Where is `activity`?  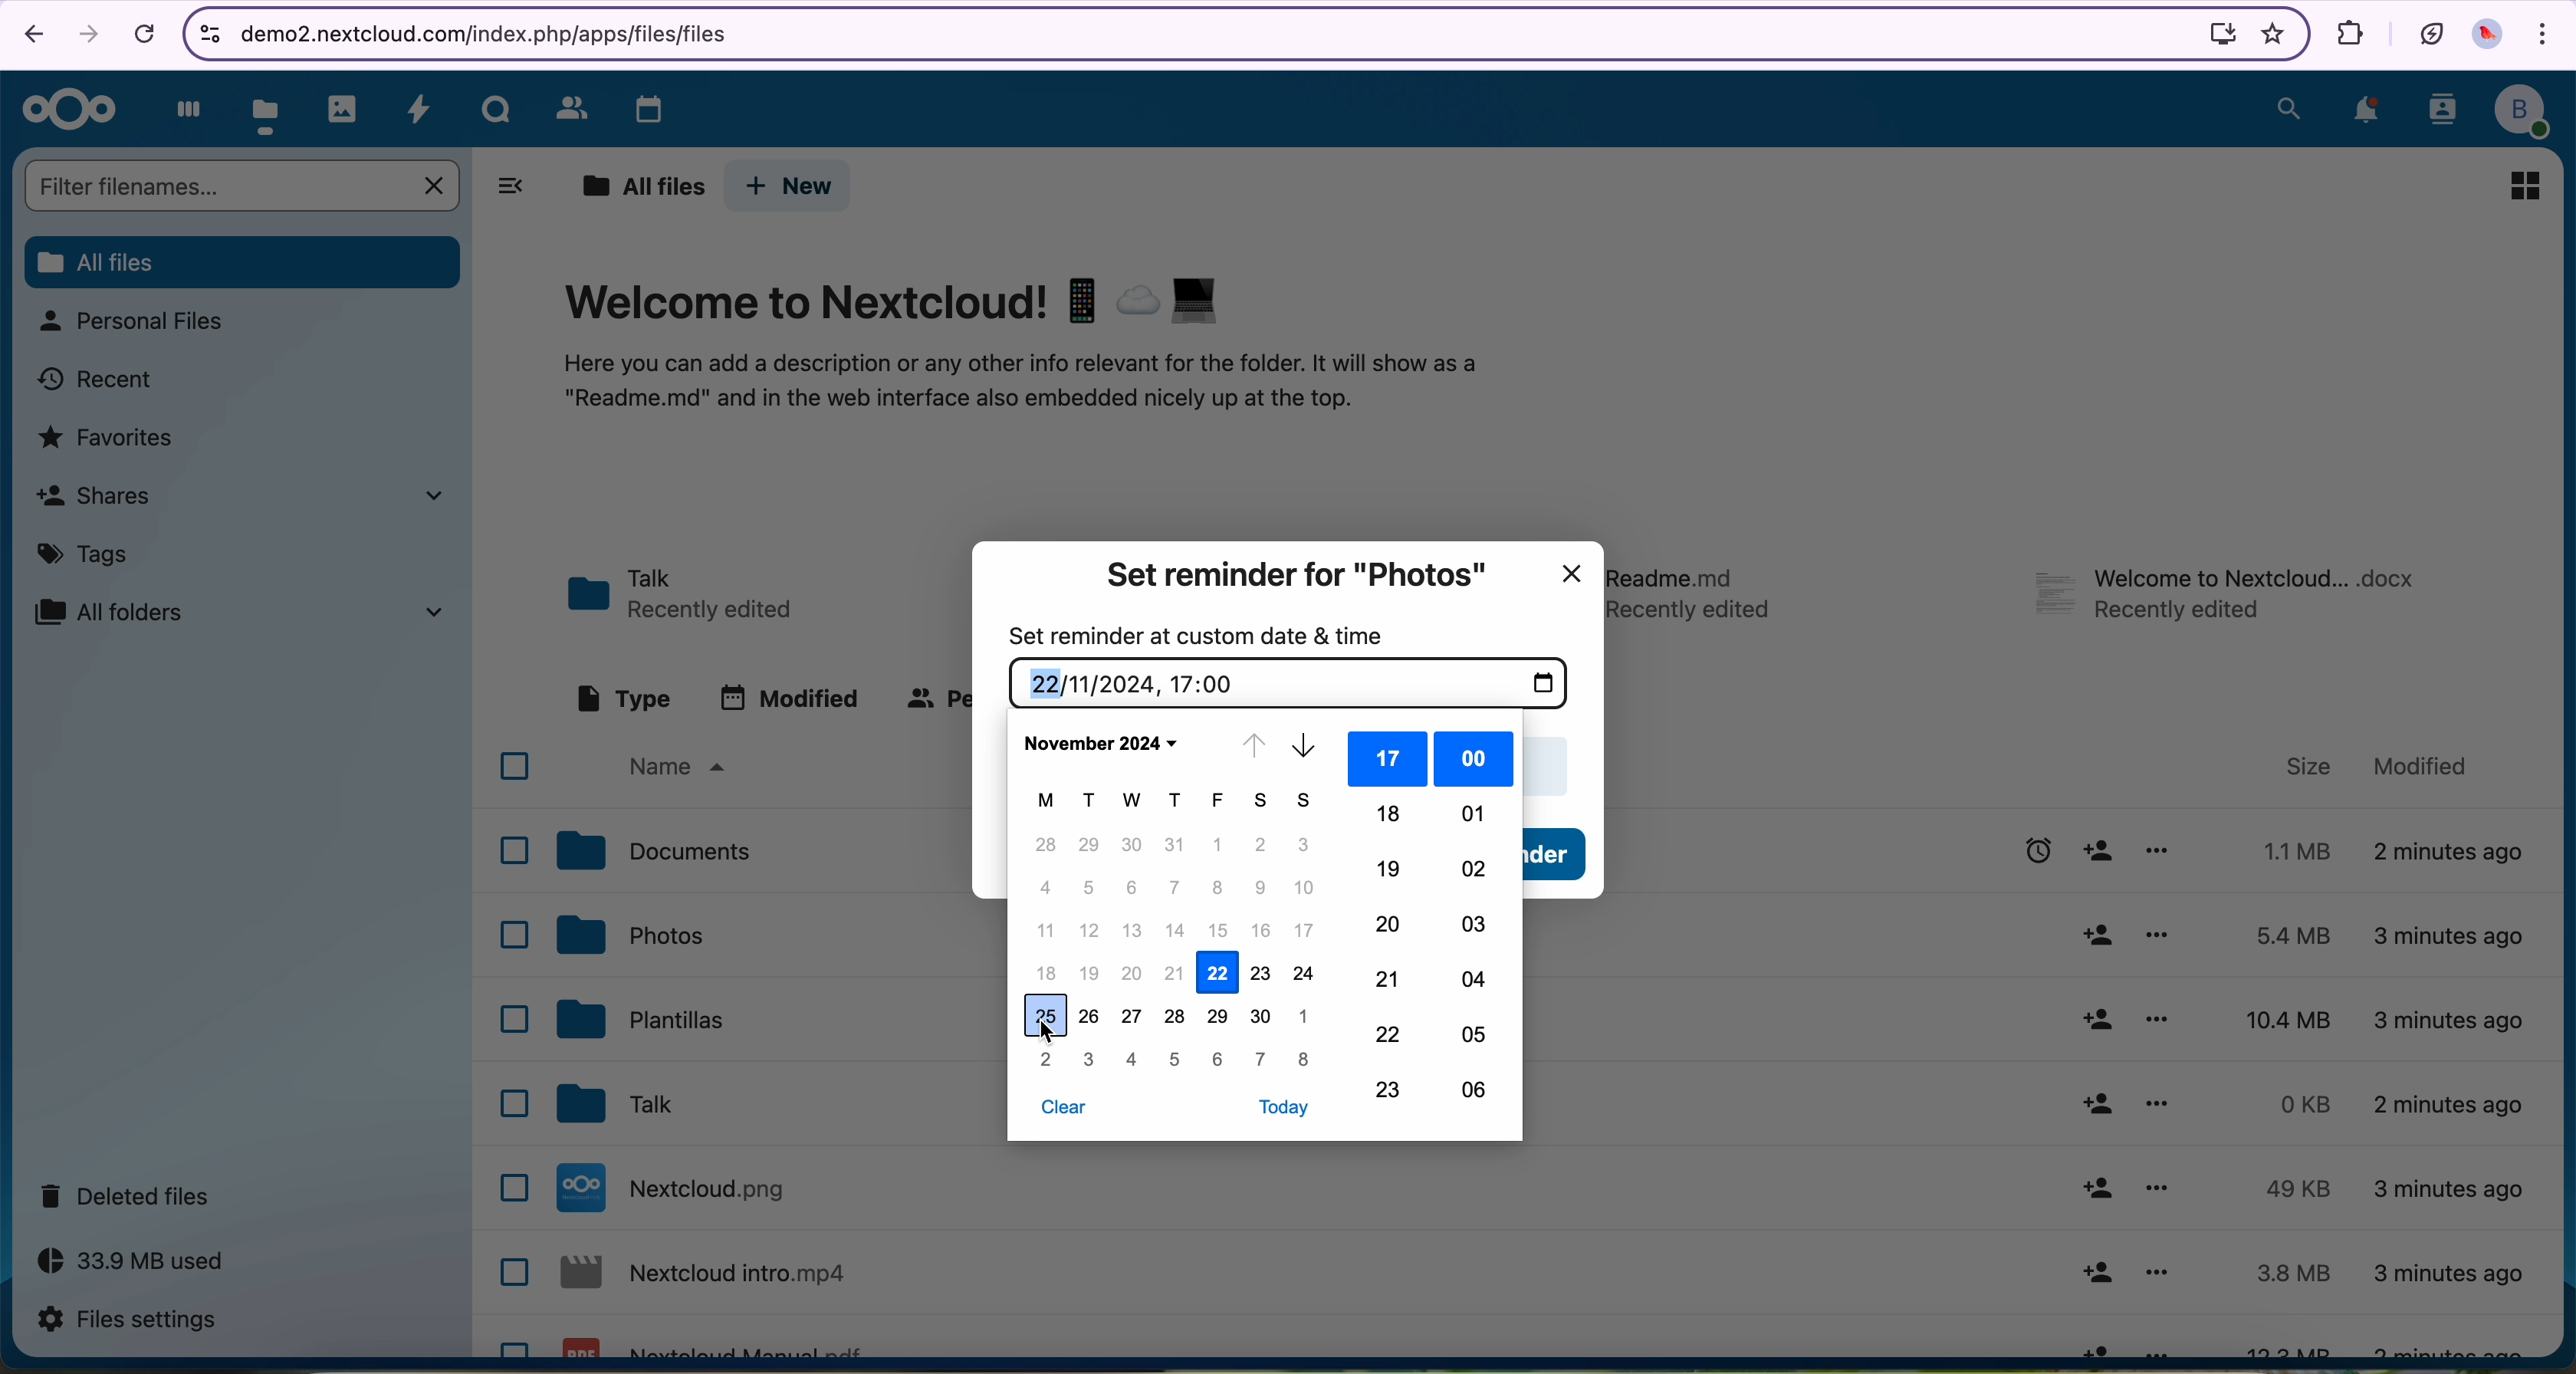 activity is located at coordinates (420, 109).